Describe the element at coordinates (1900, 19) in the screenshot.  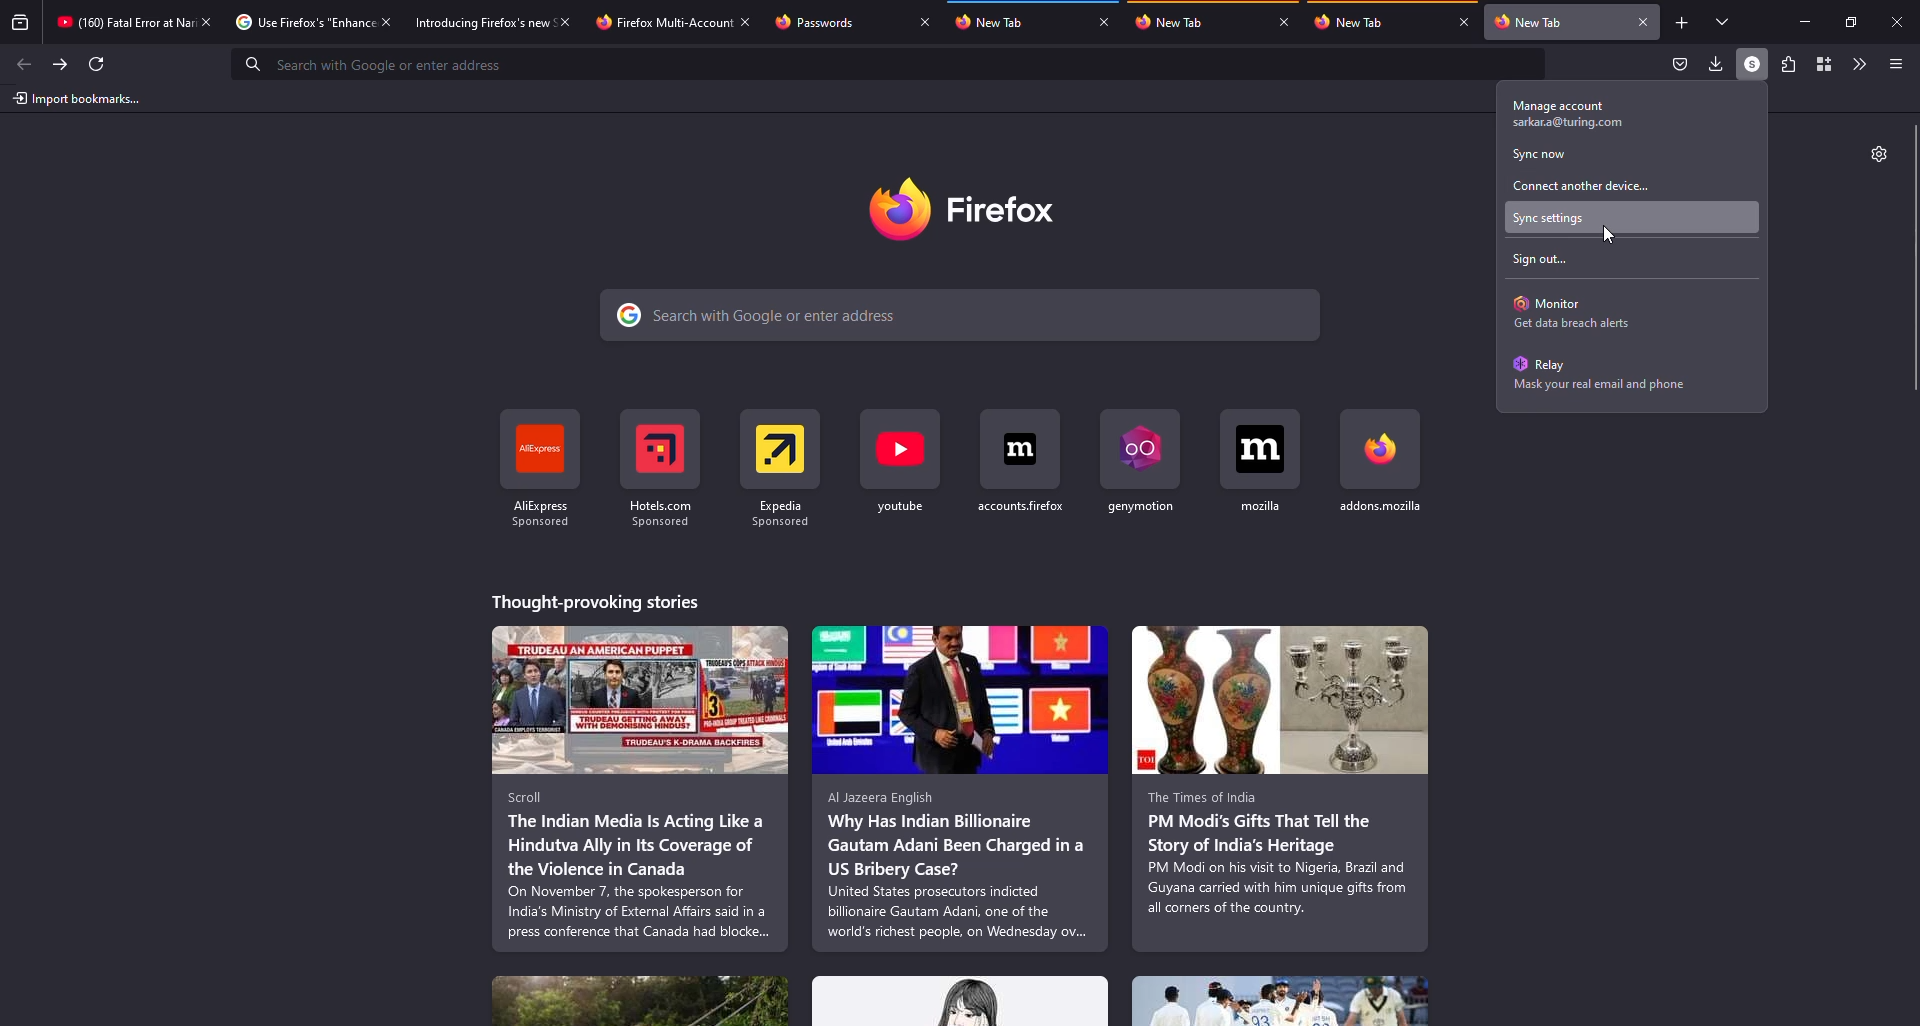
I see `close` at that location.